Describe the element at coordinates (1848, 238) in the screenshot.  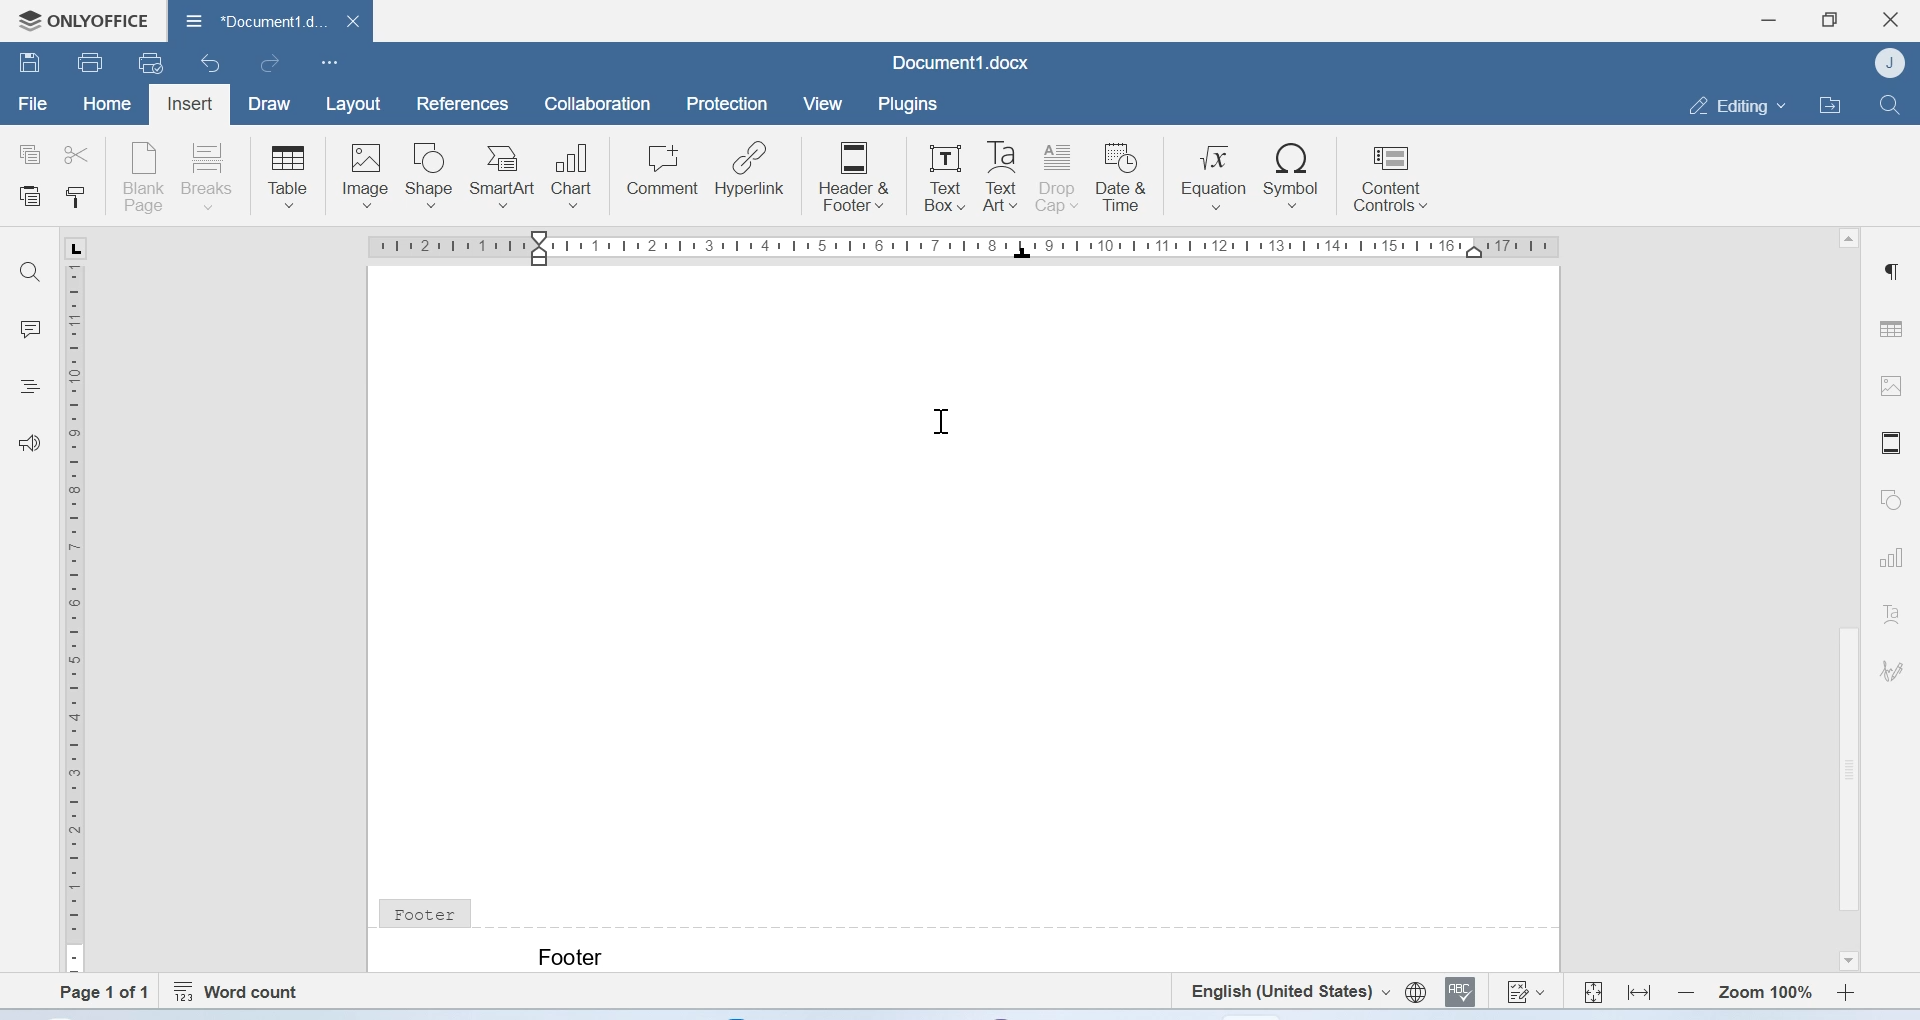
I see `Scroll up` at that location.